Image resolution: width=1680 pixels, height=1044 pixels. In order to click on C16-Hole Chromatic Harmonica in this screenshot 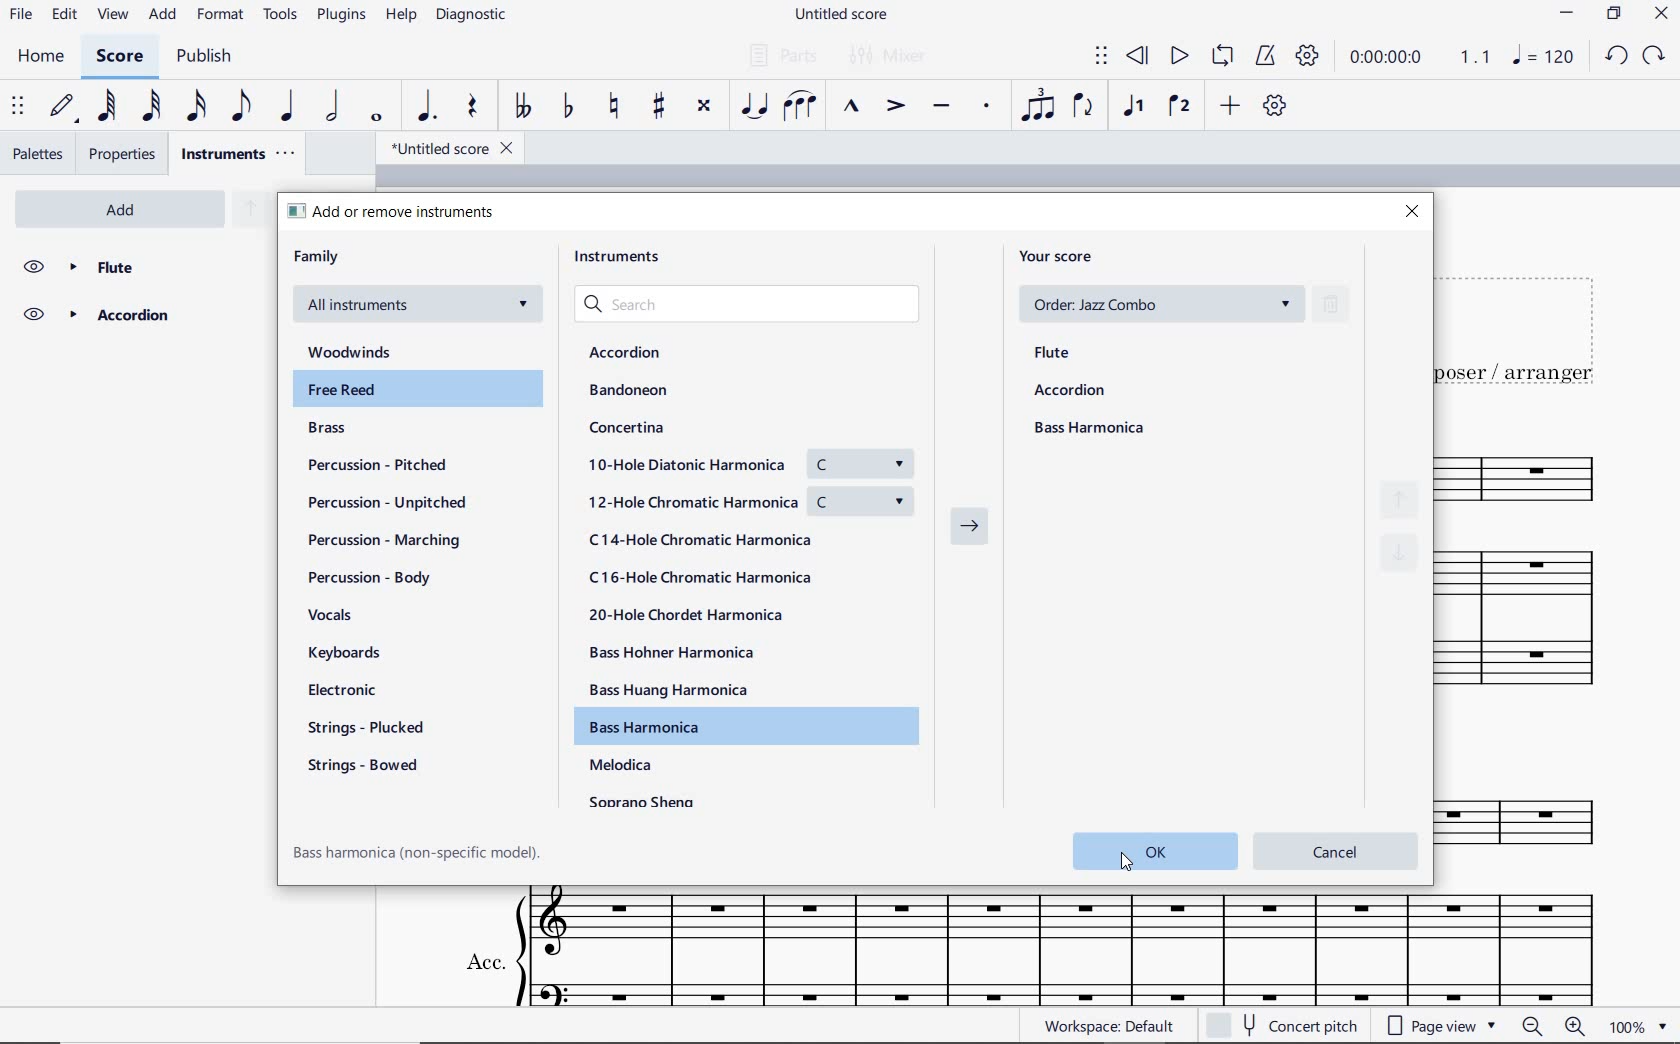, I will do `click(701, 576)`.